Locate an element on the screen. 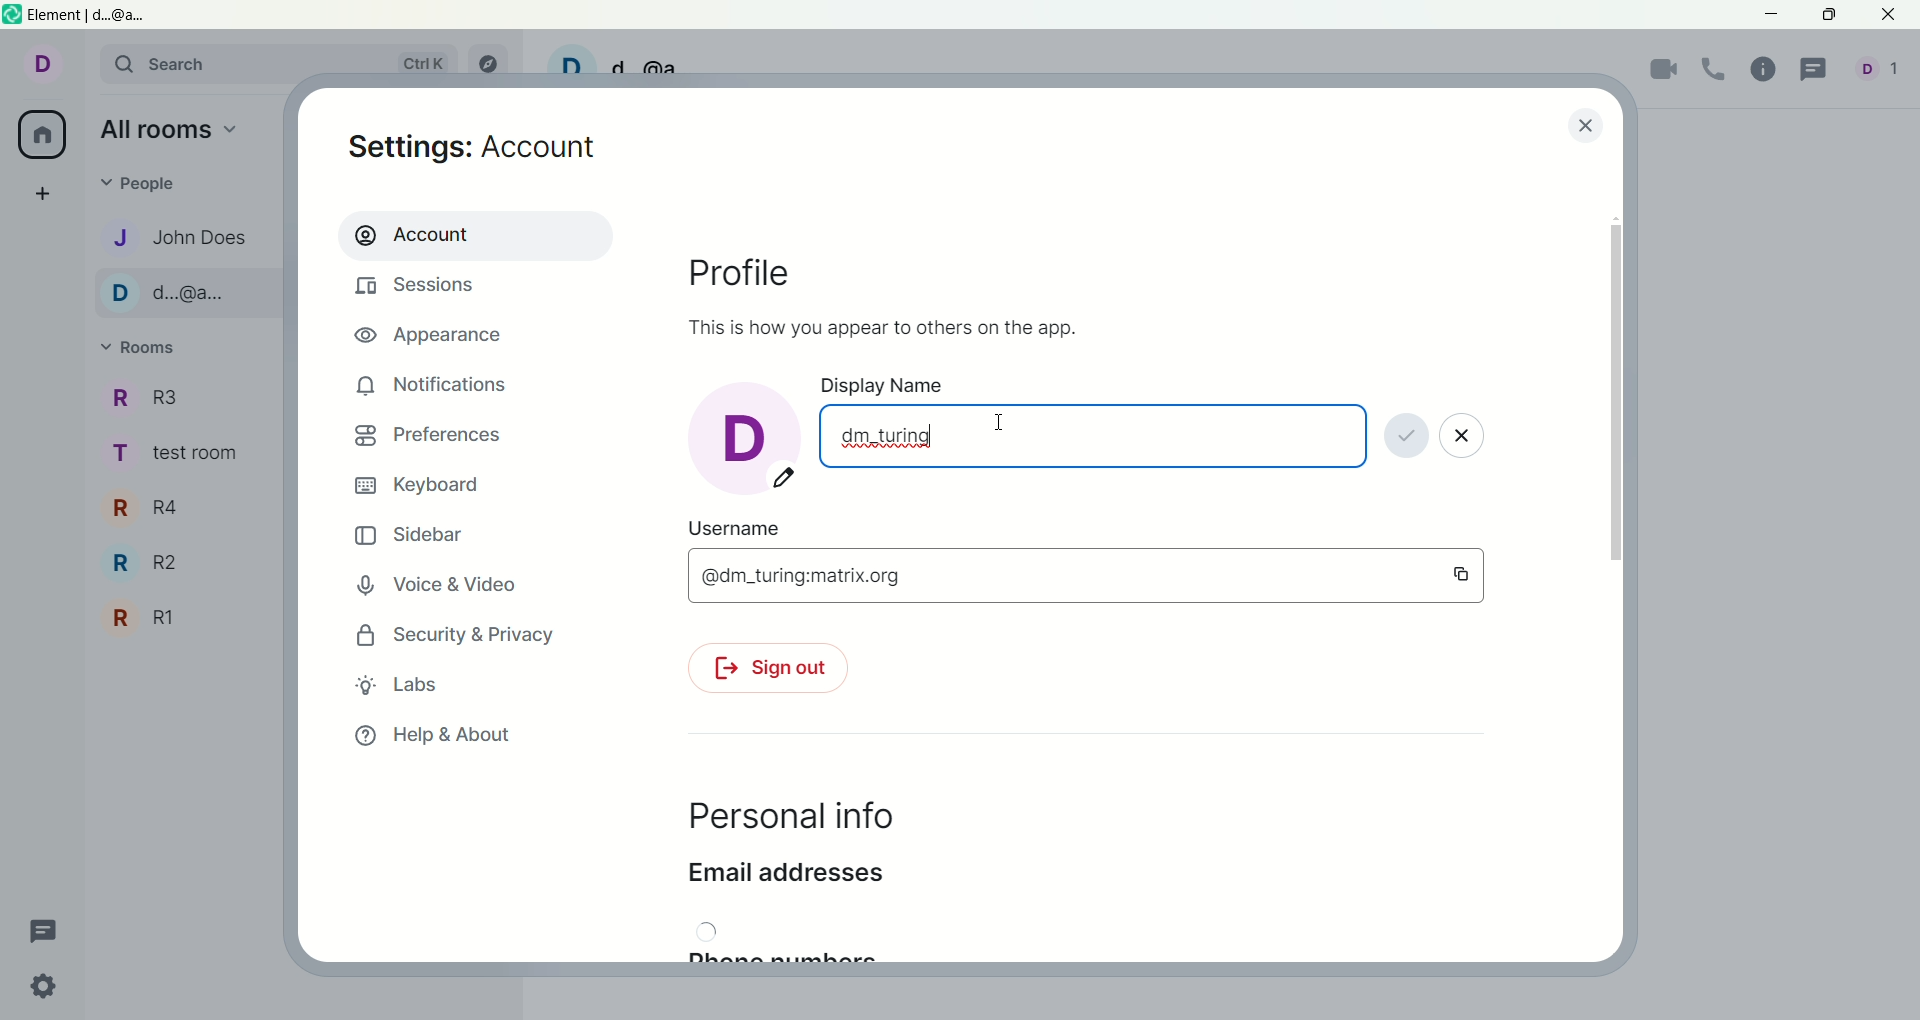 The width and height of the screenshot is (1920, 1020). labs is located at coordinates (399, 684).